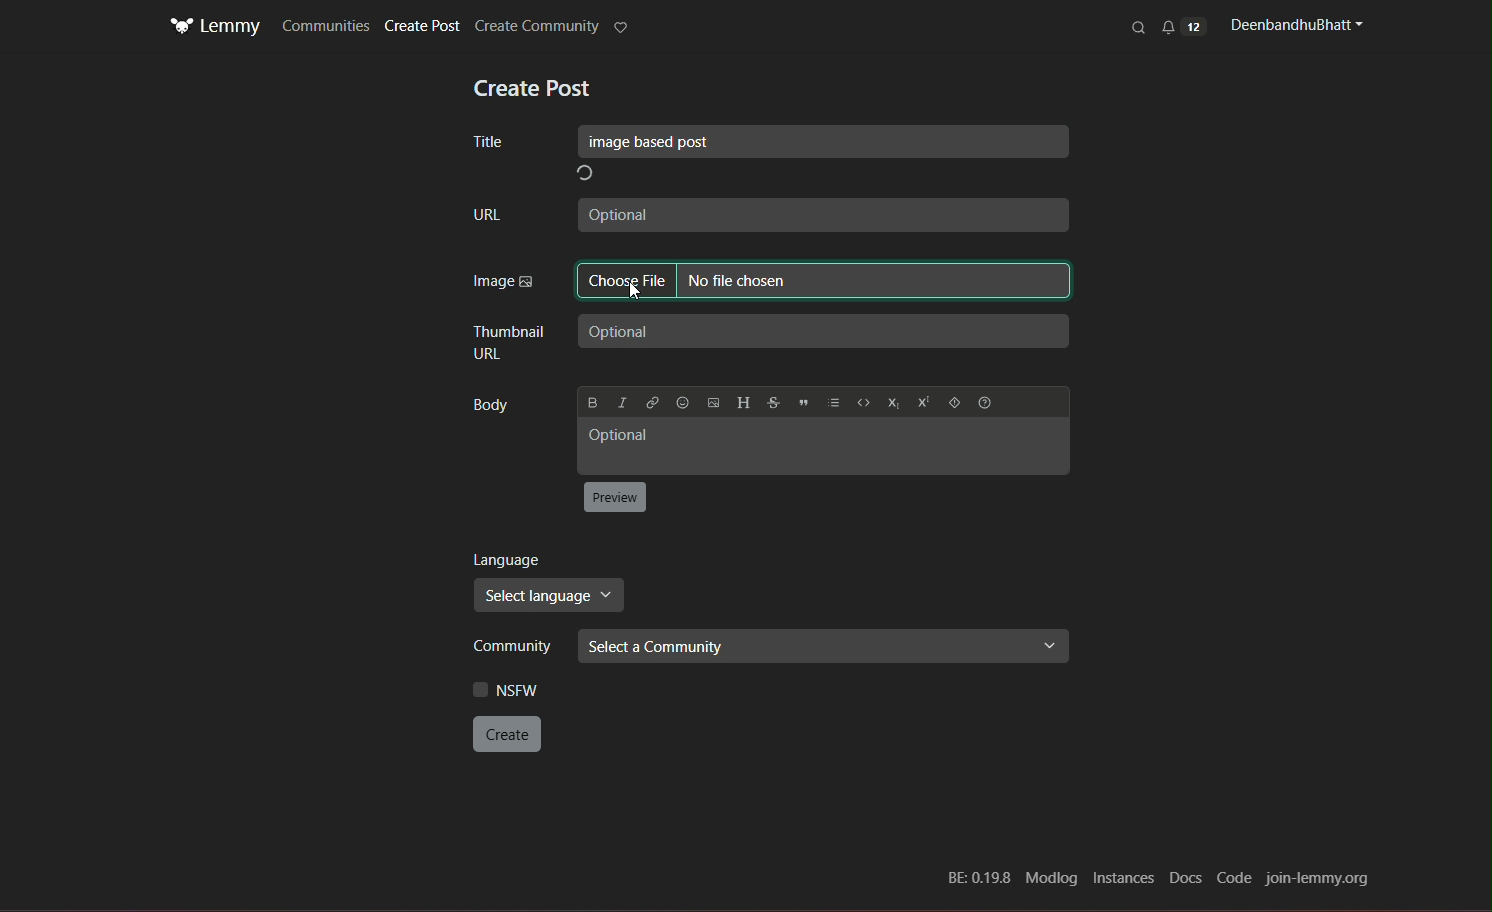  Describe the element at coordinates (623, 29) in the screenshot. I see `highlight` at that location.